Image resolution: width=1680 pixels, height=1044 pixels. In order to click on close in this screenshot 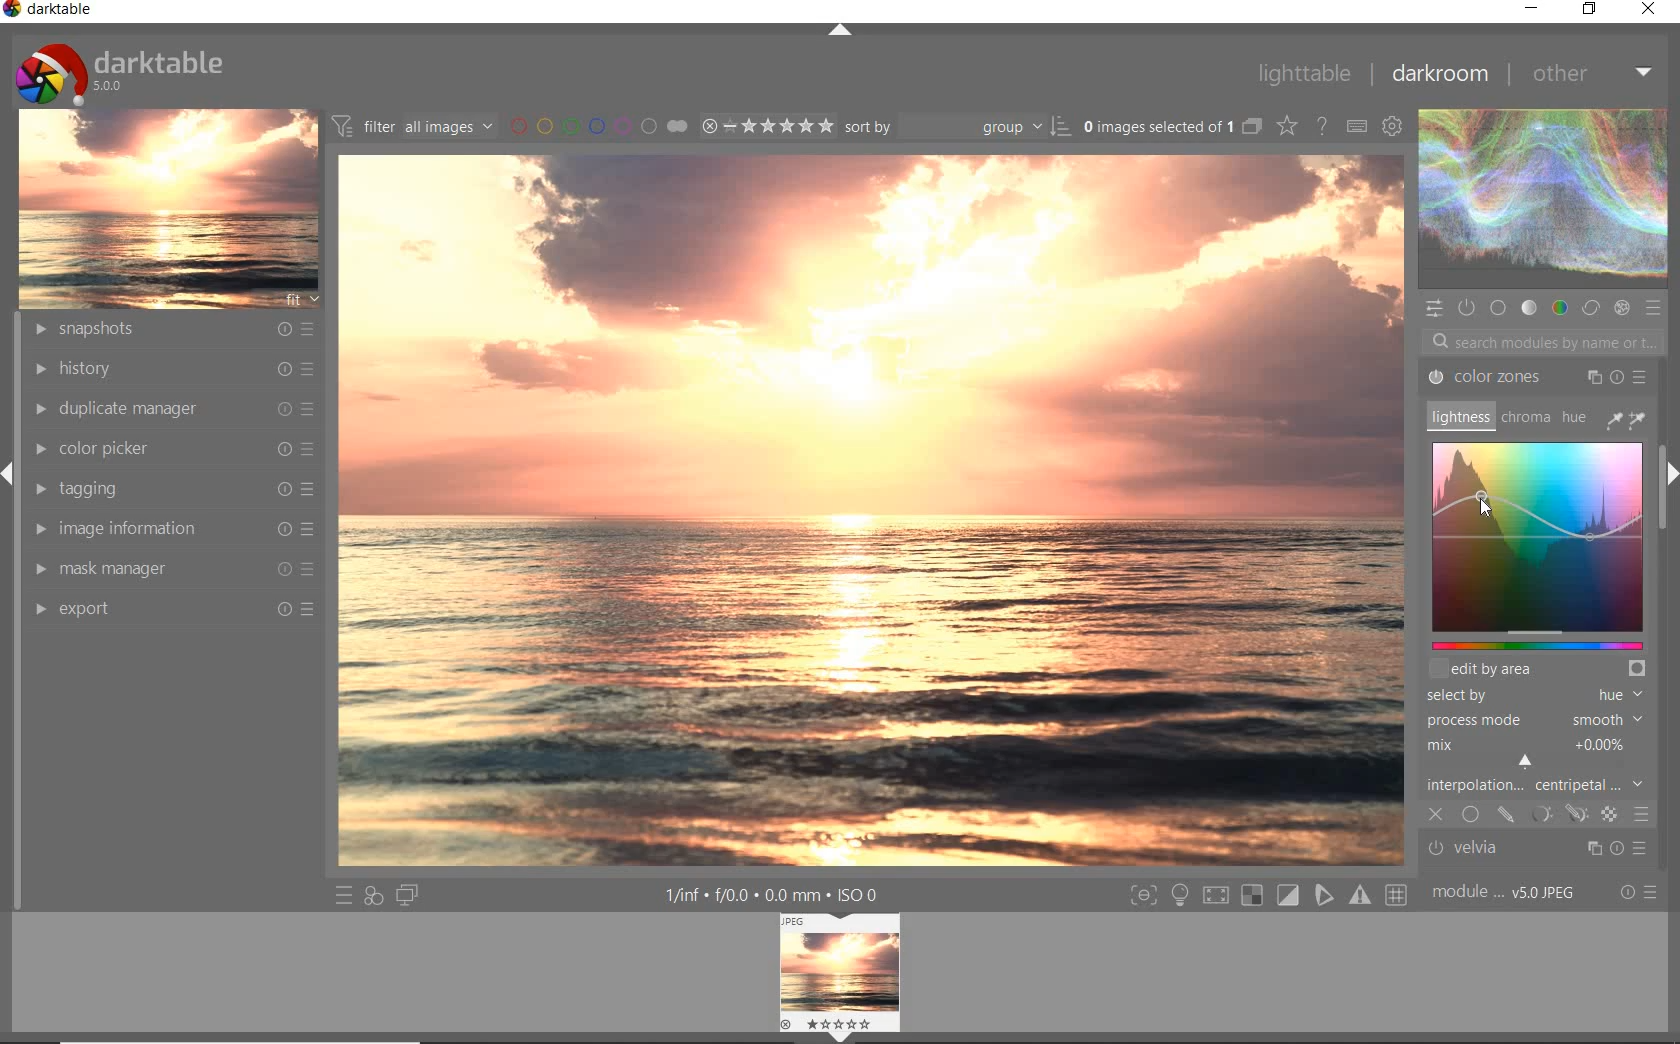, I will do `click(1652, 11)`.